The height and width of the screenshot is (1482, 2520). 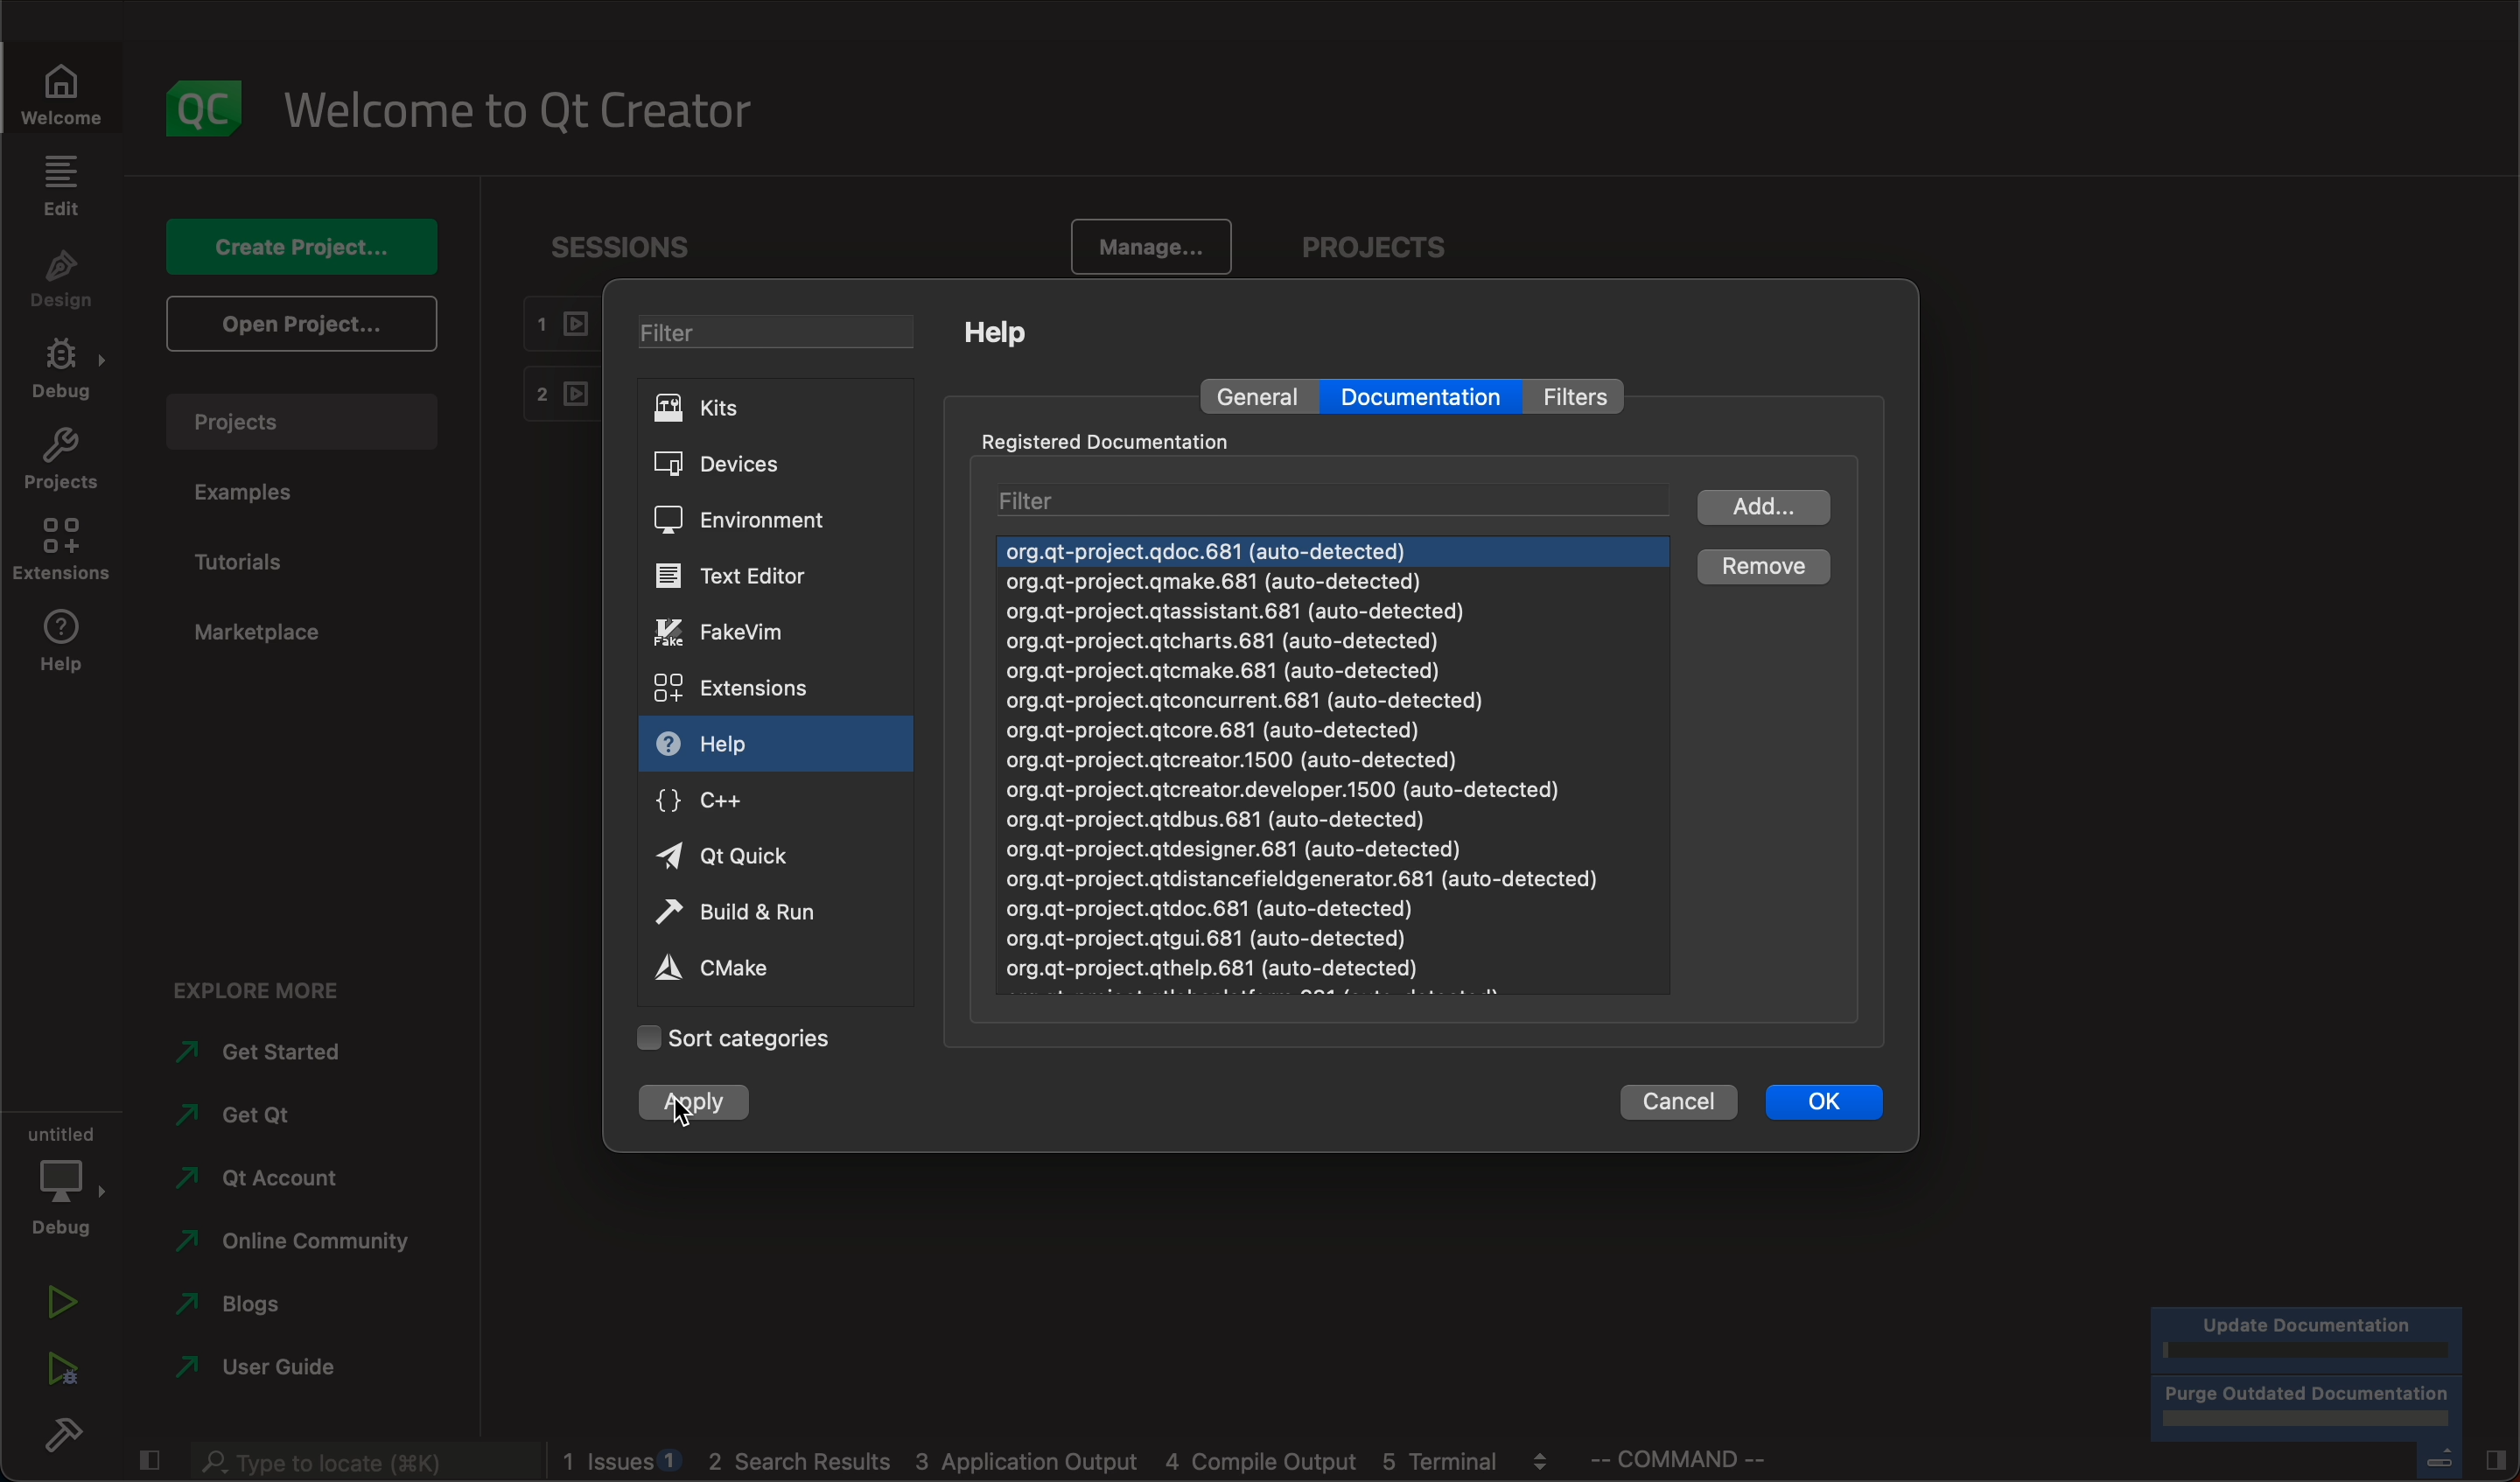 I want to click on logo, so click(x=197, y=111).